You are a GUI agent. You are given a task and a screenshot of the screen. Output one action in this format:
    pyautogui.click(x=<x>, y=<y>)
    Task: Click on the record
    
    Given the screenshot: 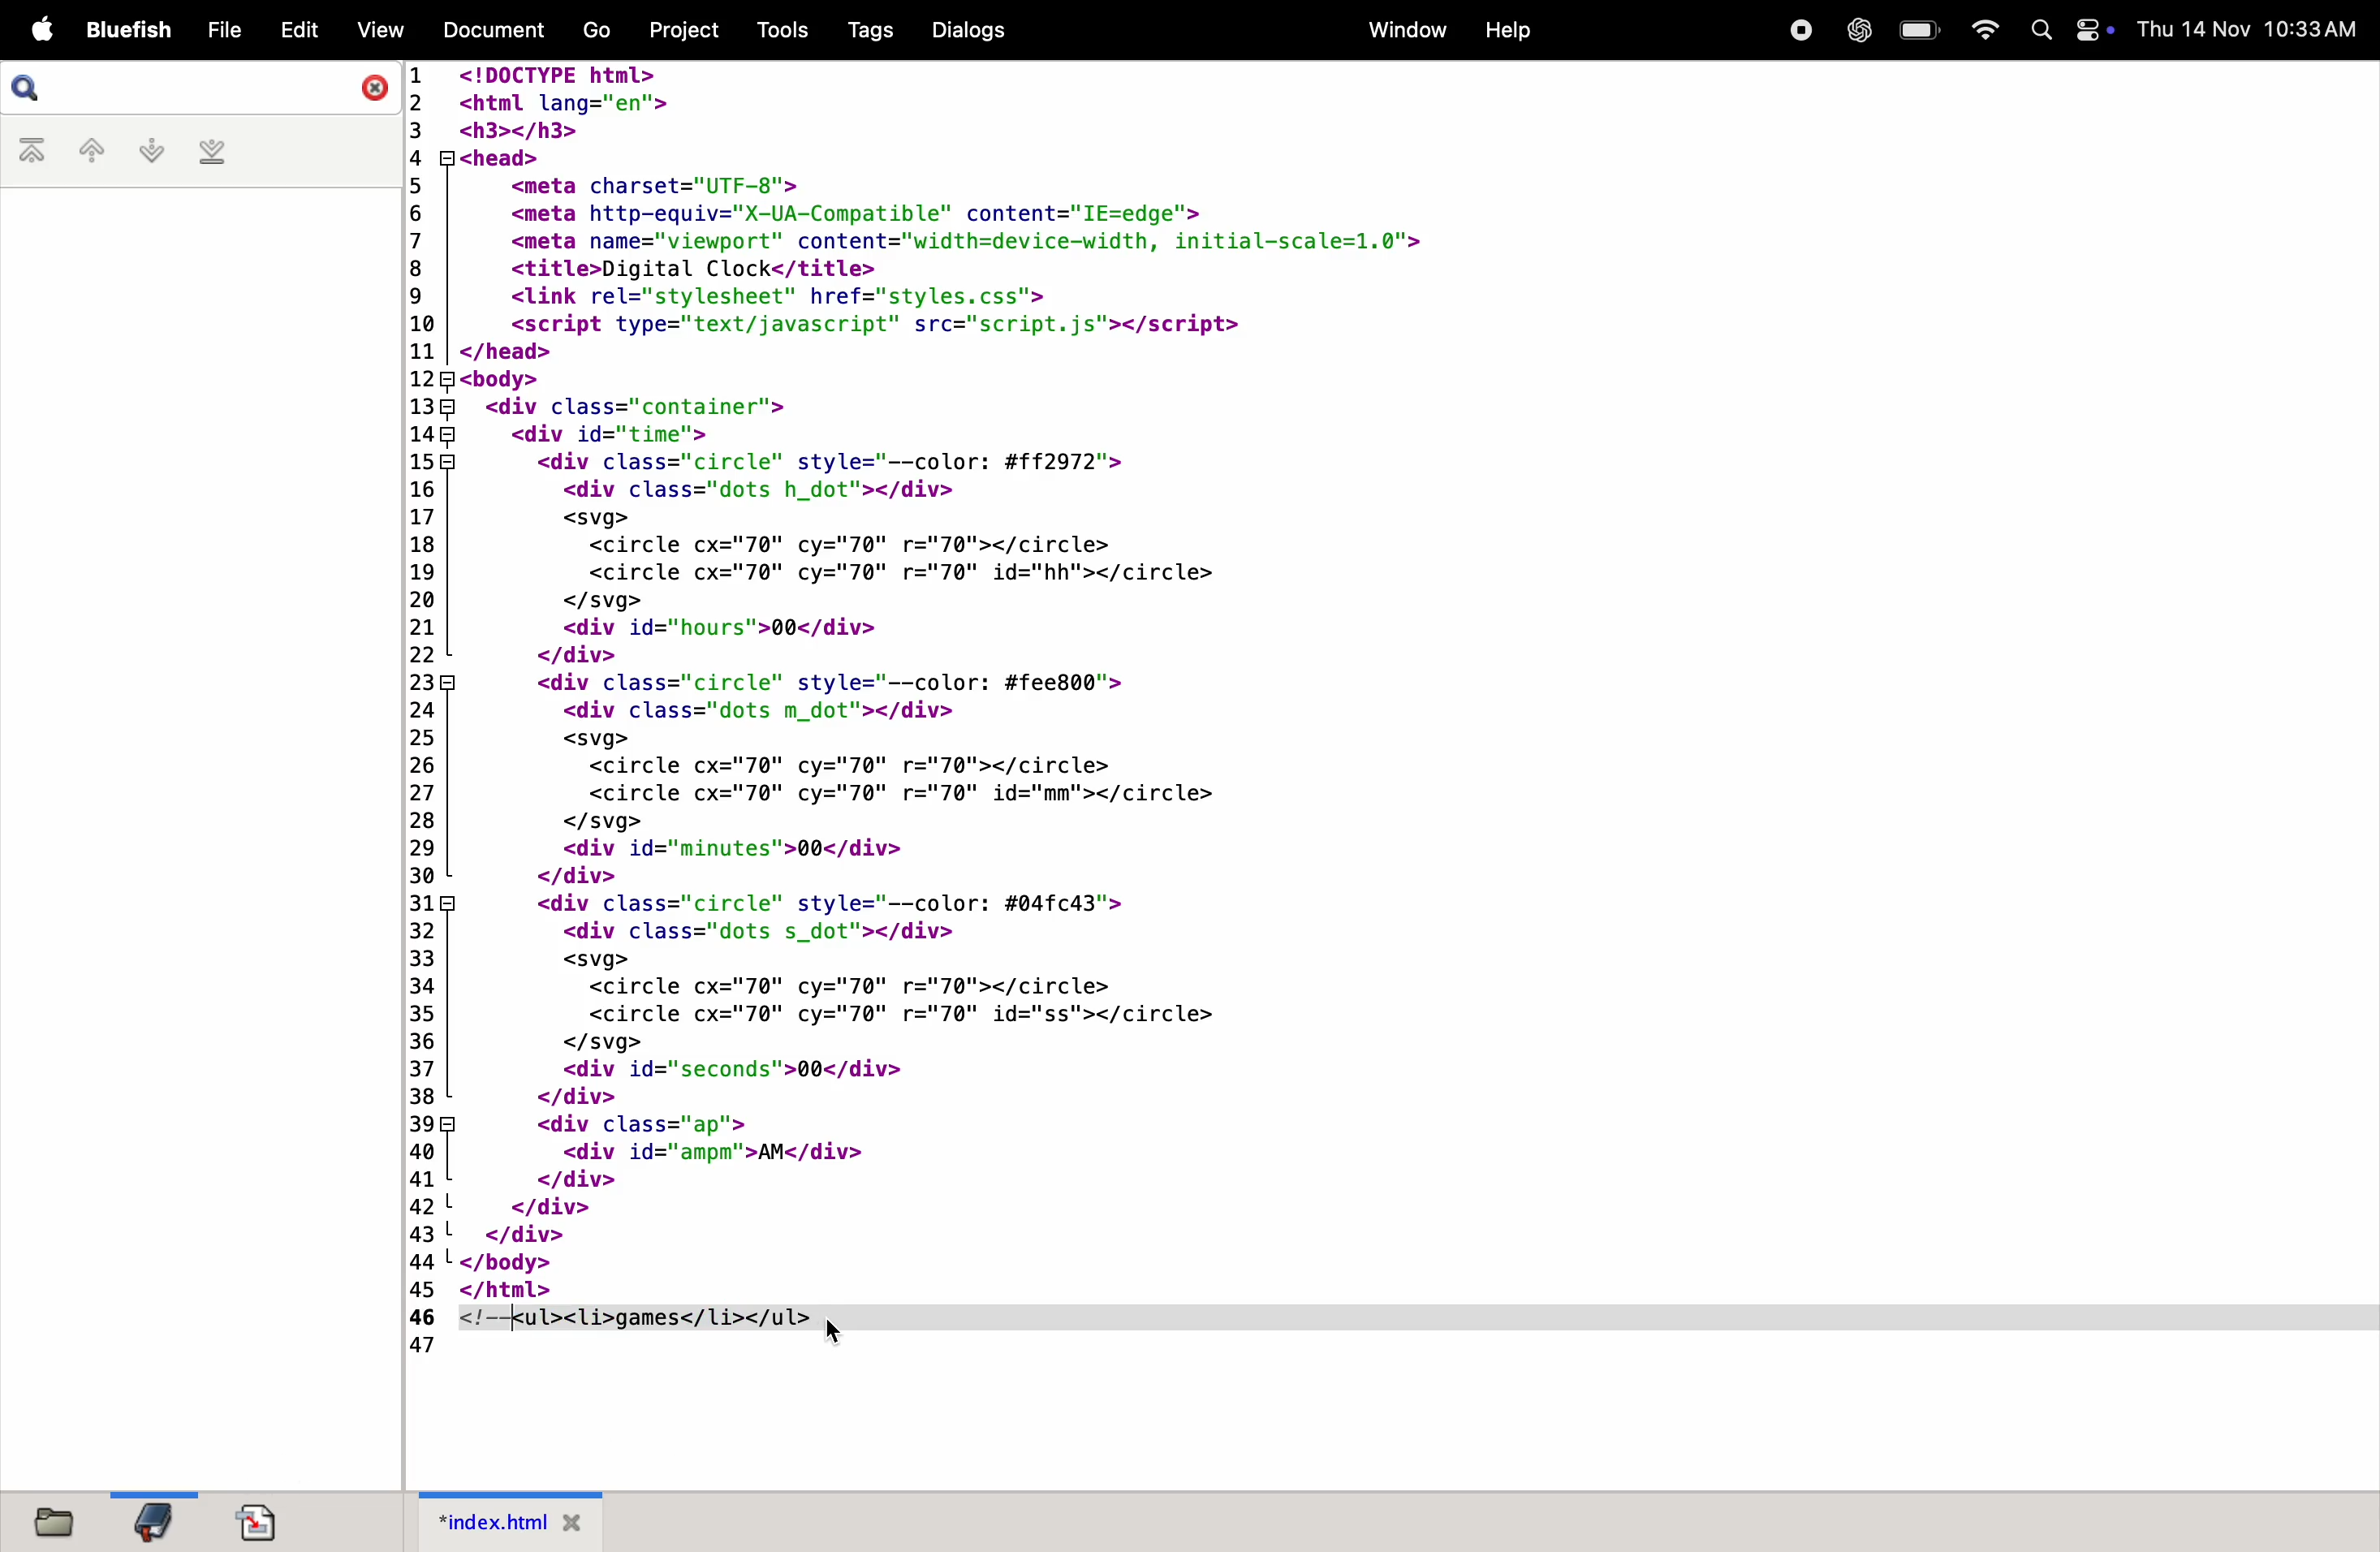 What is the action you would take?
    pyautogui.click(x=1799, y=32)
    